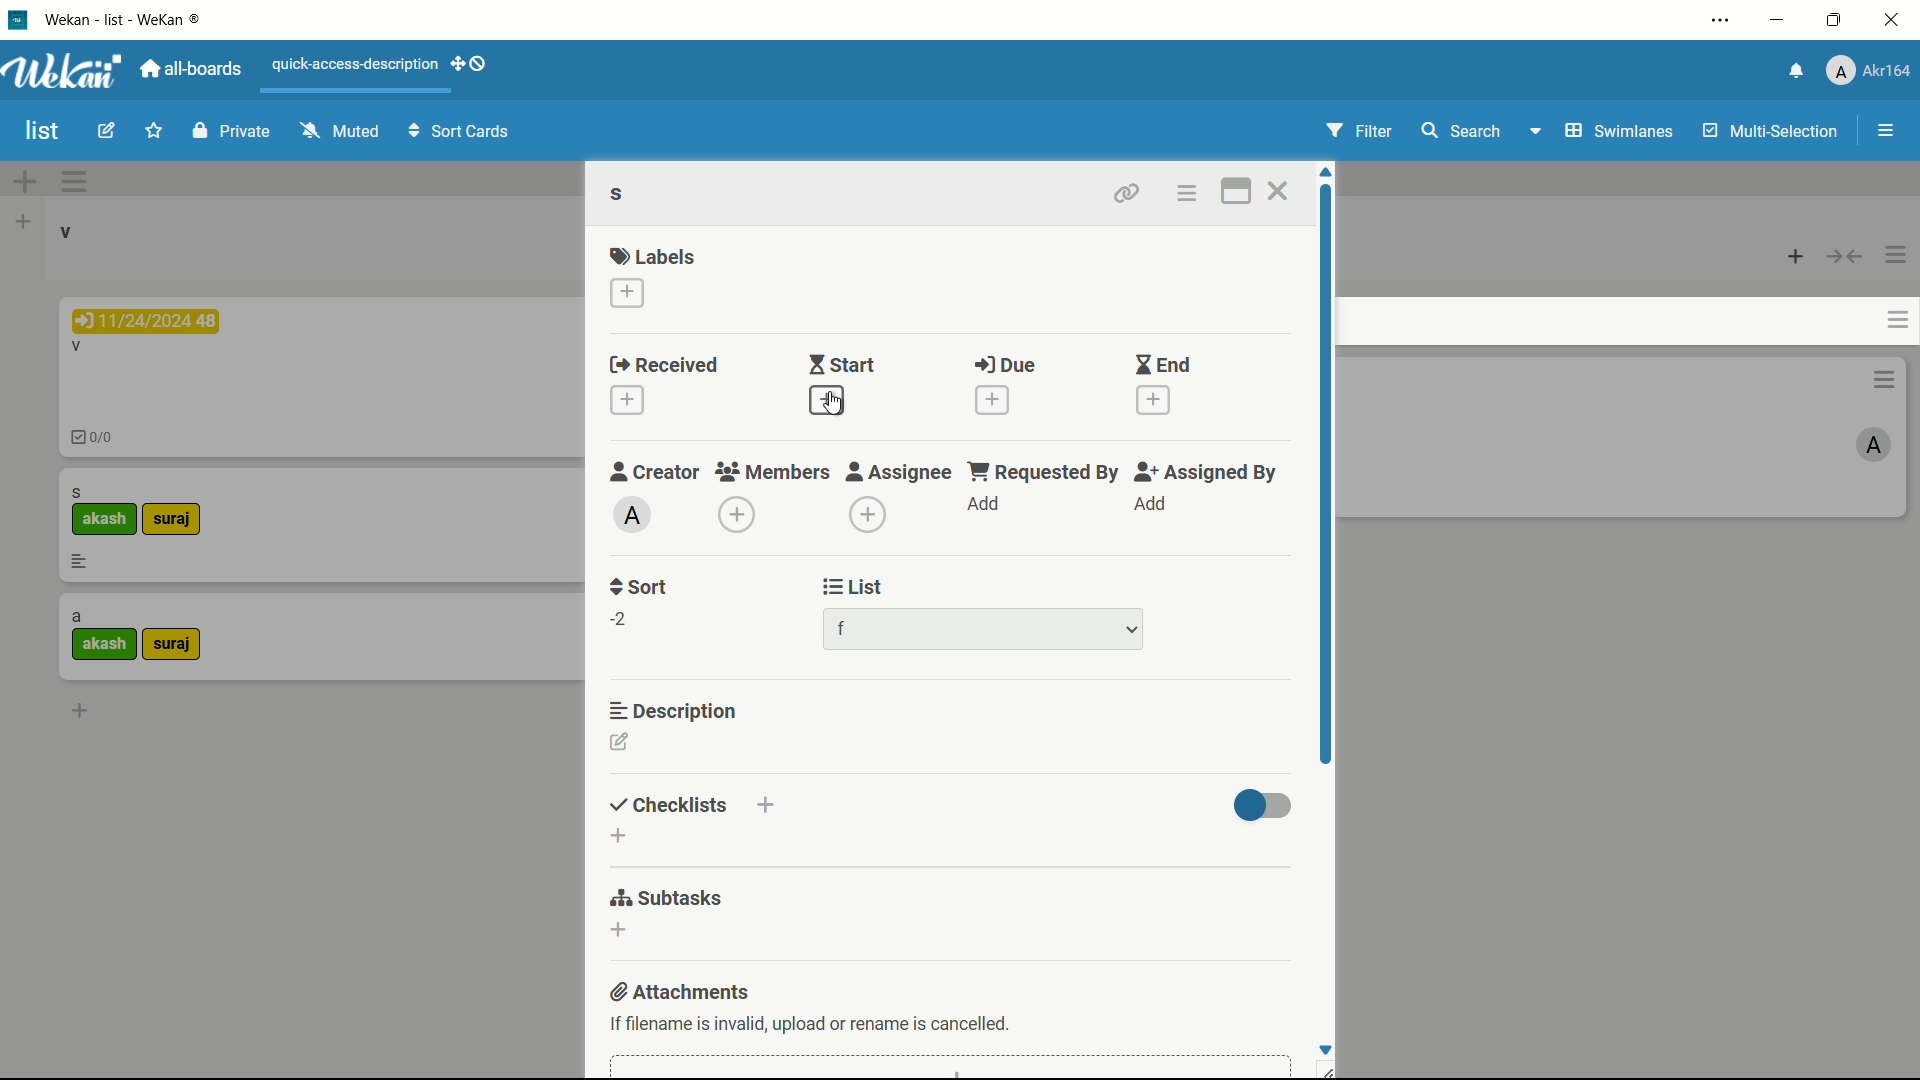  What do you see at coordinates (1797, 258) in the screenshot?
I see `add card top of list` at bounding box center [1797, 258].